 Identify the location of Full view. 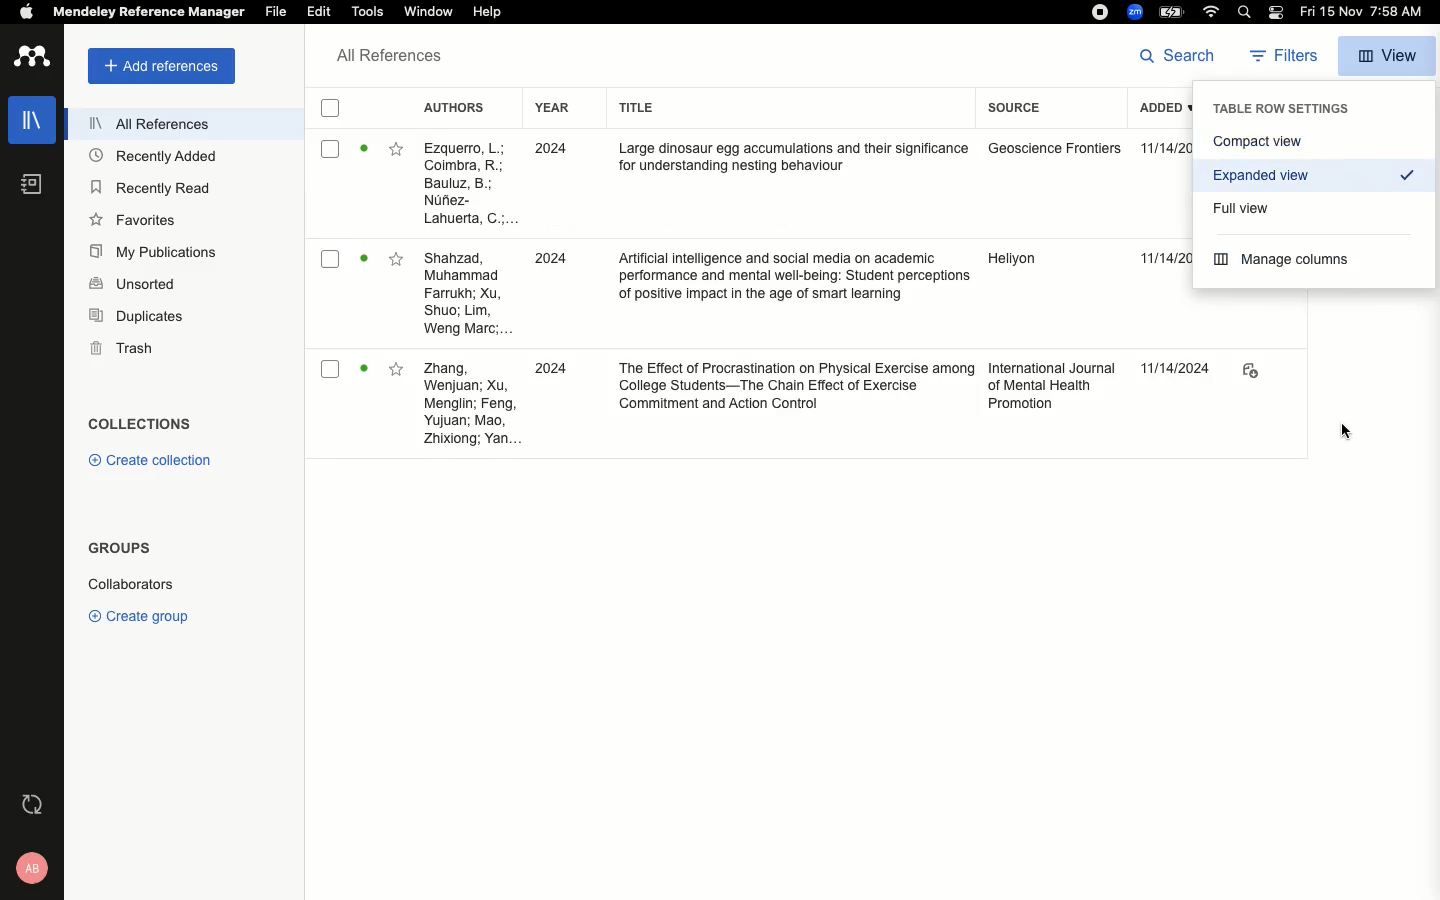
(1245, 206).